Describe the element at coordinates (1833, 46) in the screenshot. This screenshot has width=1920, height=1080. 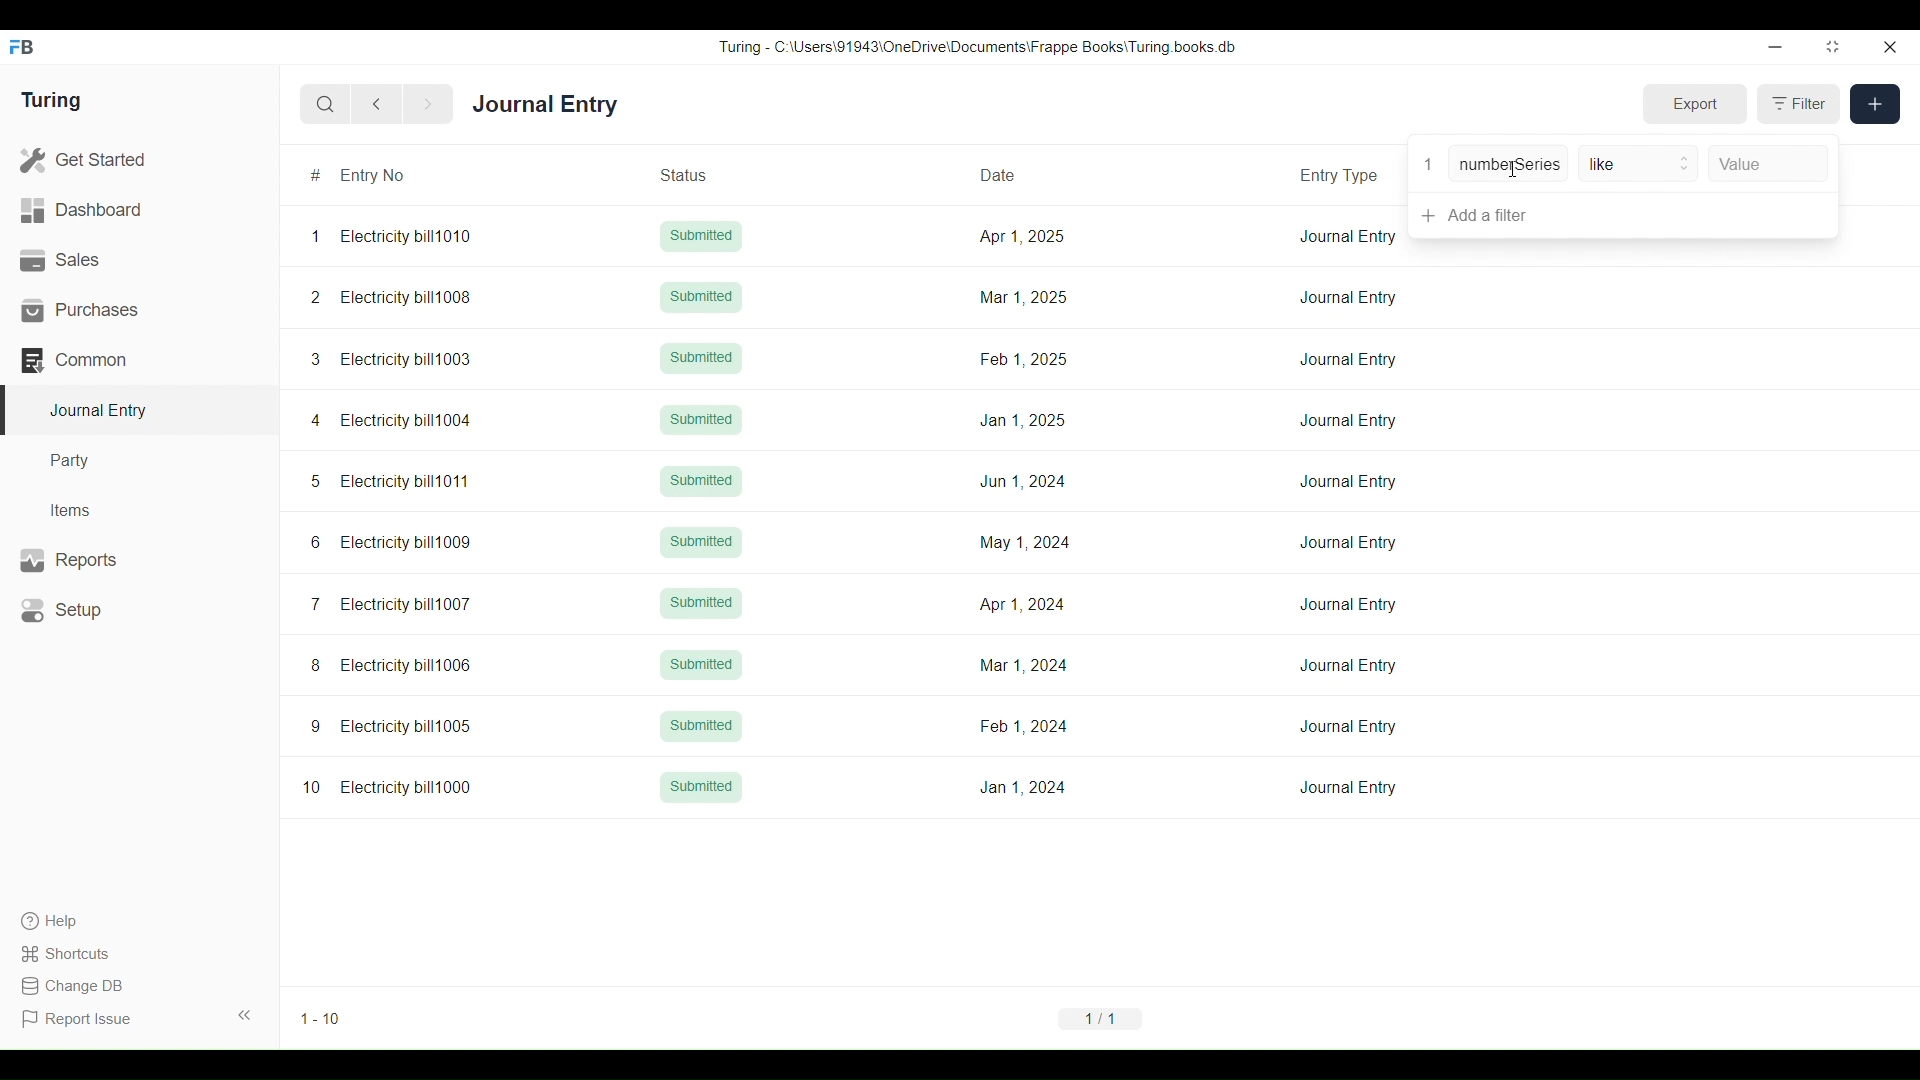
I see `Change dimension` at that location.